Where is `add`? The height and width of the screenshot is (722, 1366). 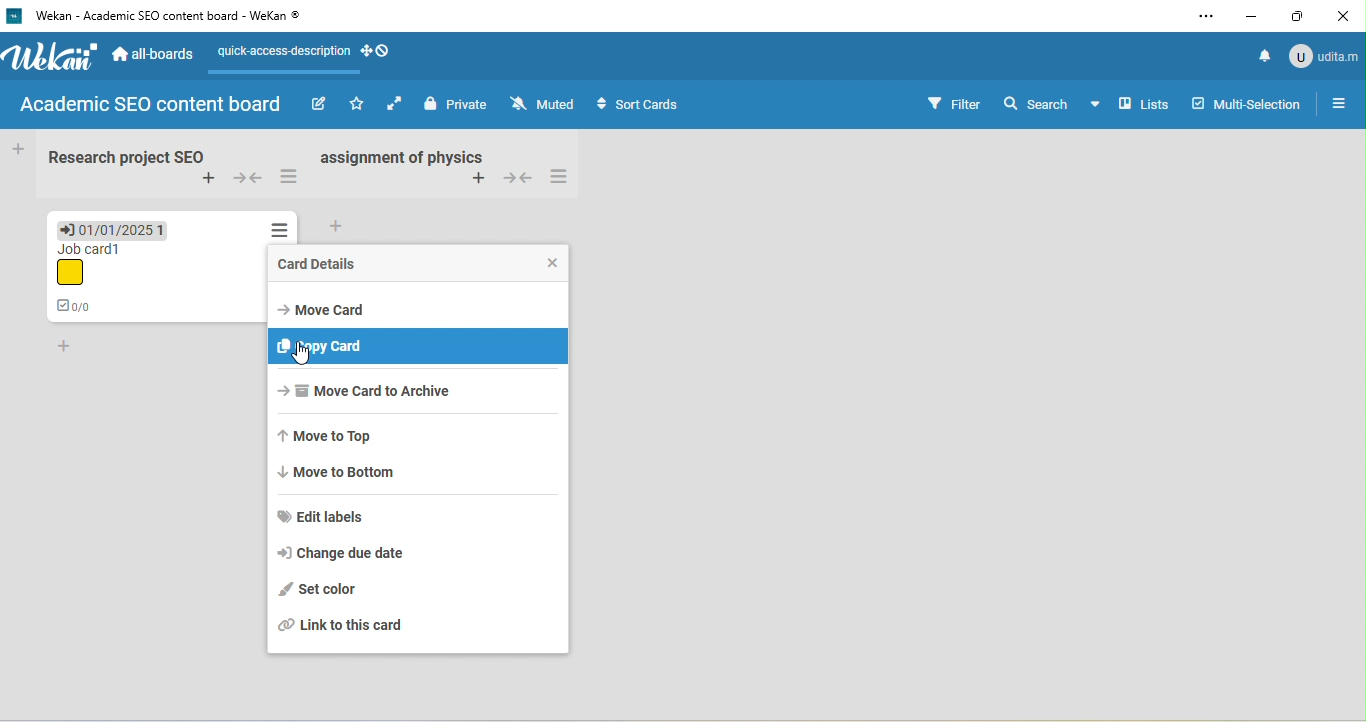
add is located at coordinates (18, 147).